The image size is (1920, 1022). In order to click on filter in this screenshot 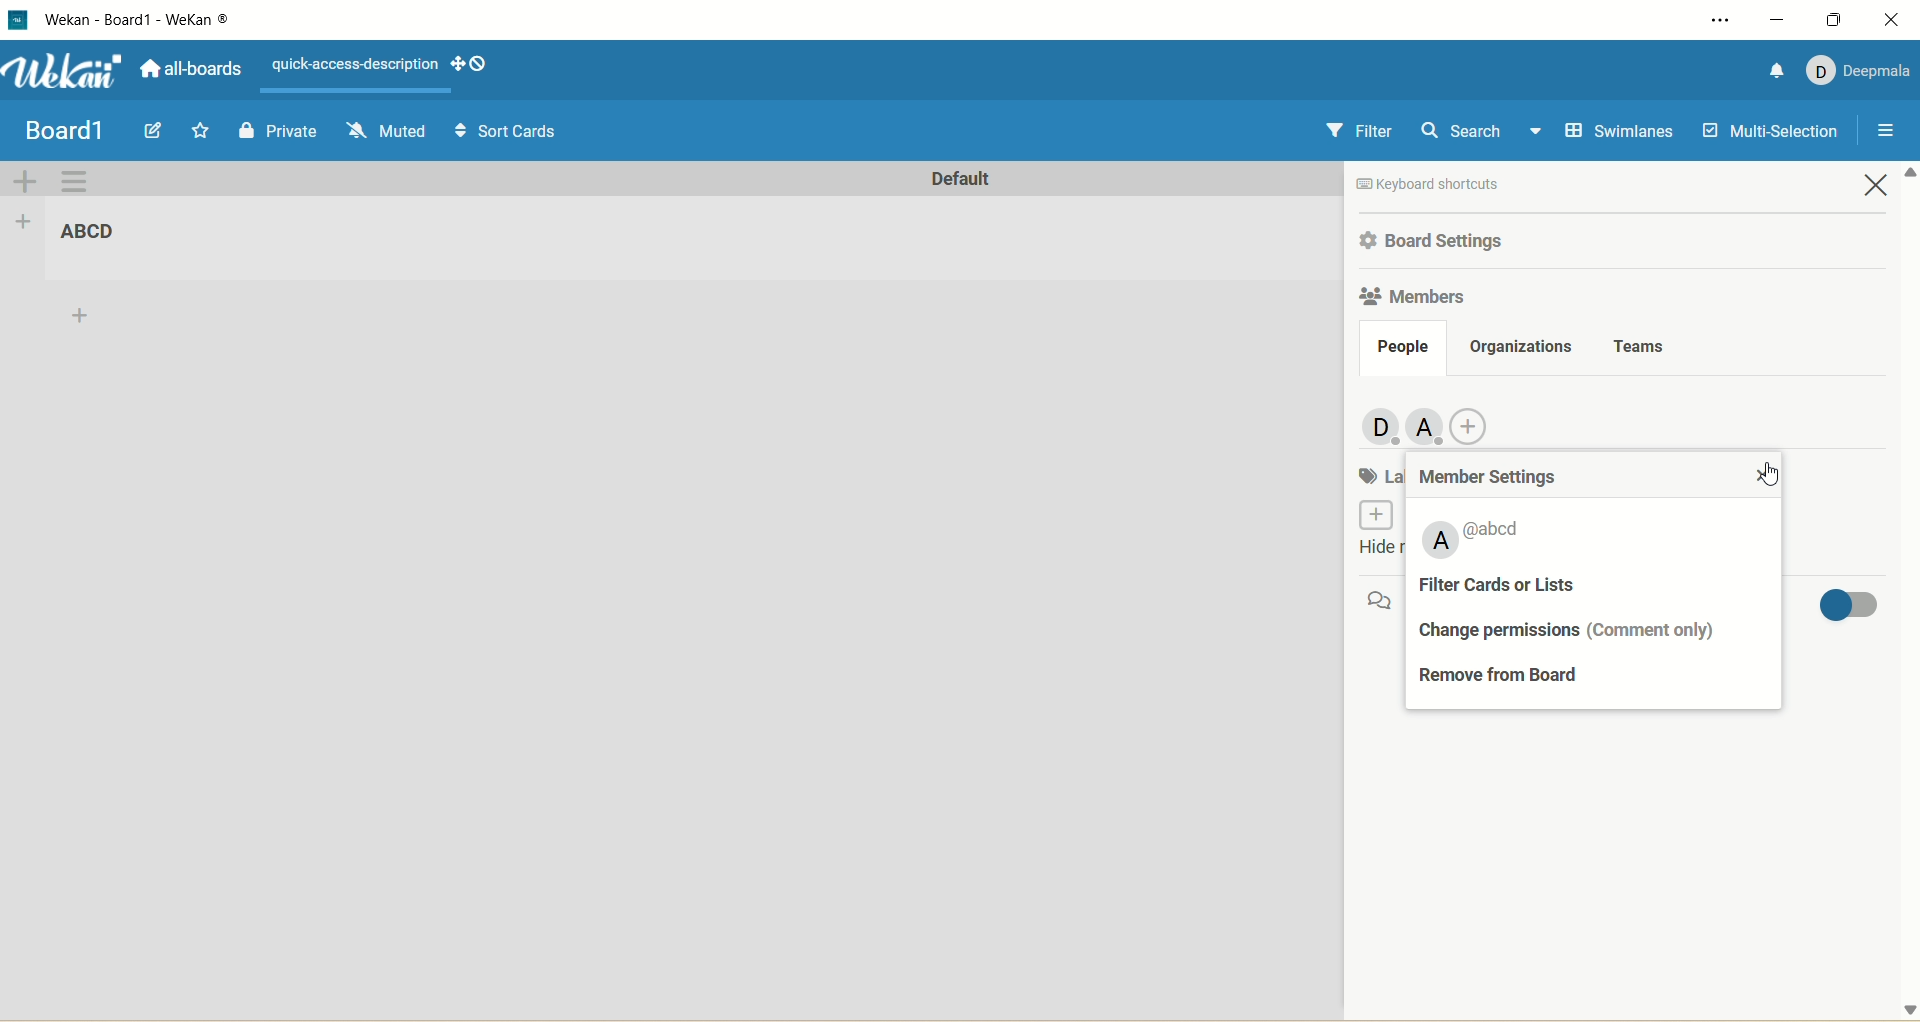, I will do `click(1358, 132)`.